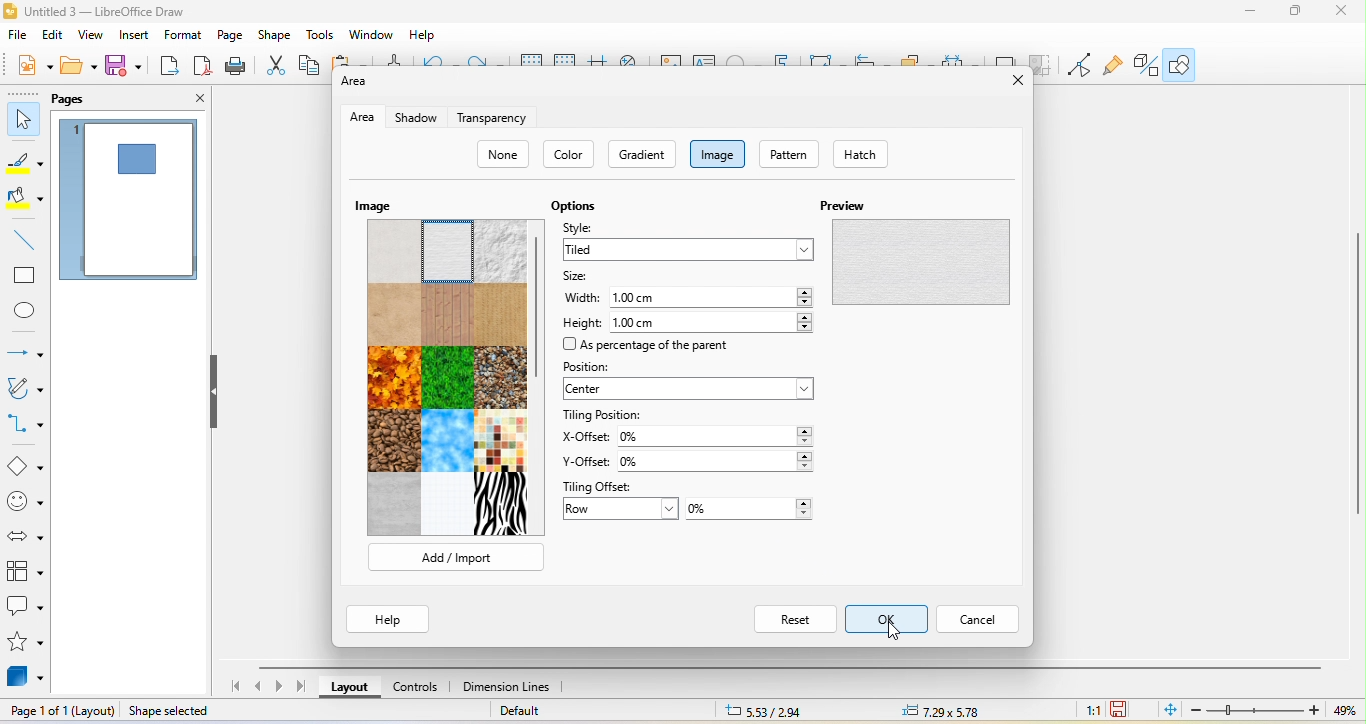  Describe the element at coordinates (122, 11) in the screenshot. I see `title` at that location.